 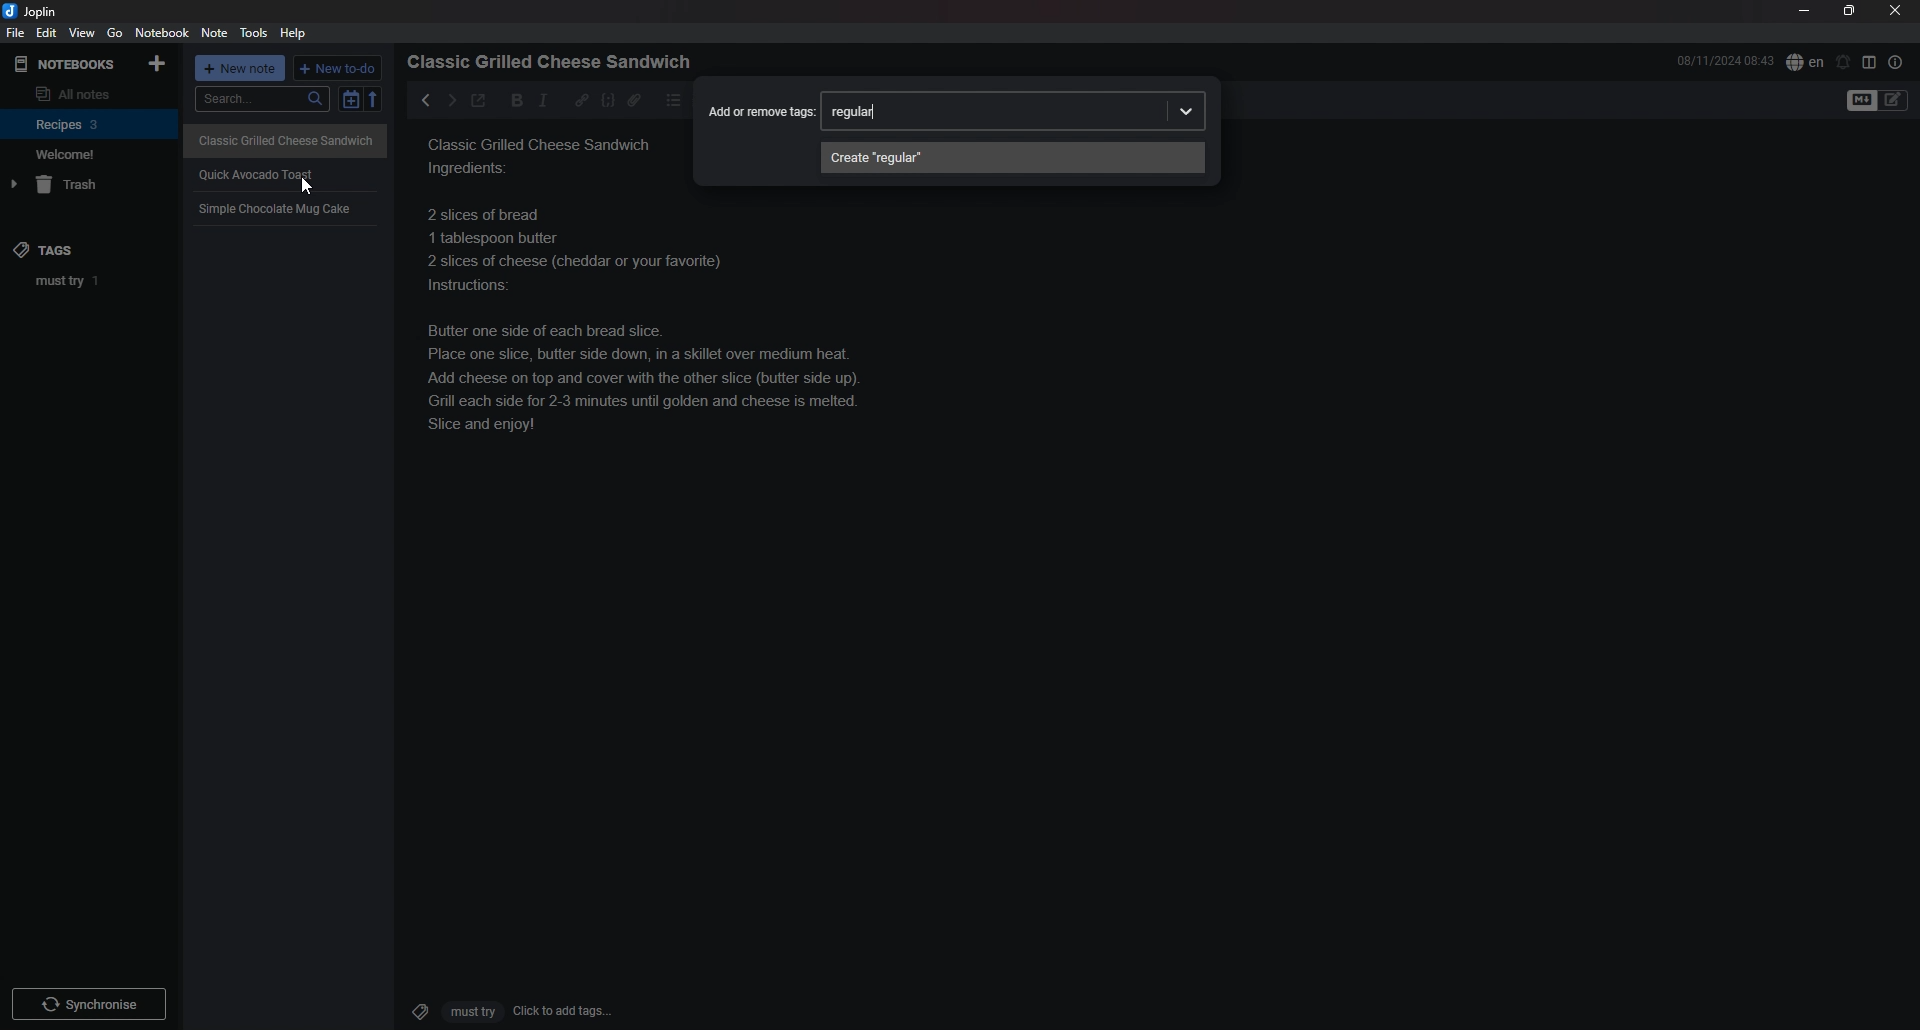 I want to click on notebooks, so click(x=67, y=64).